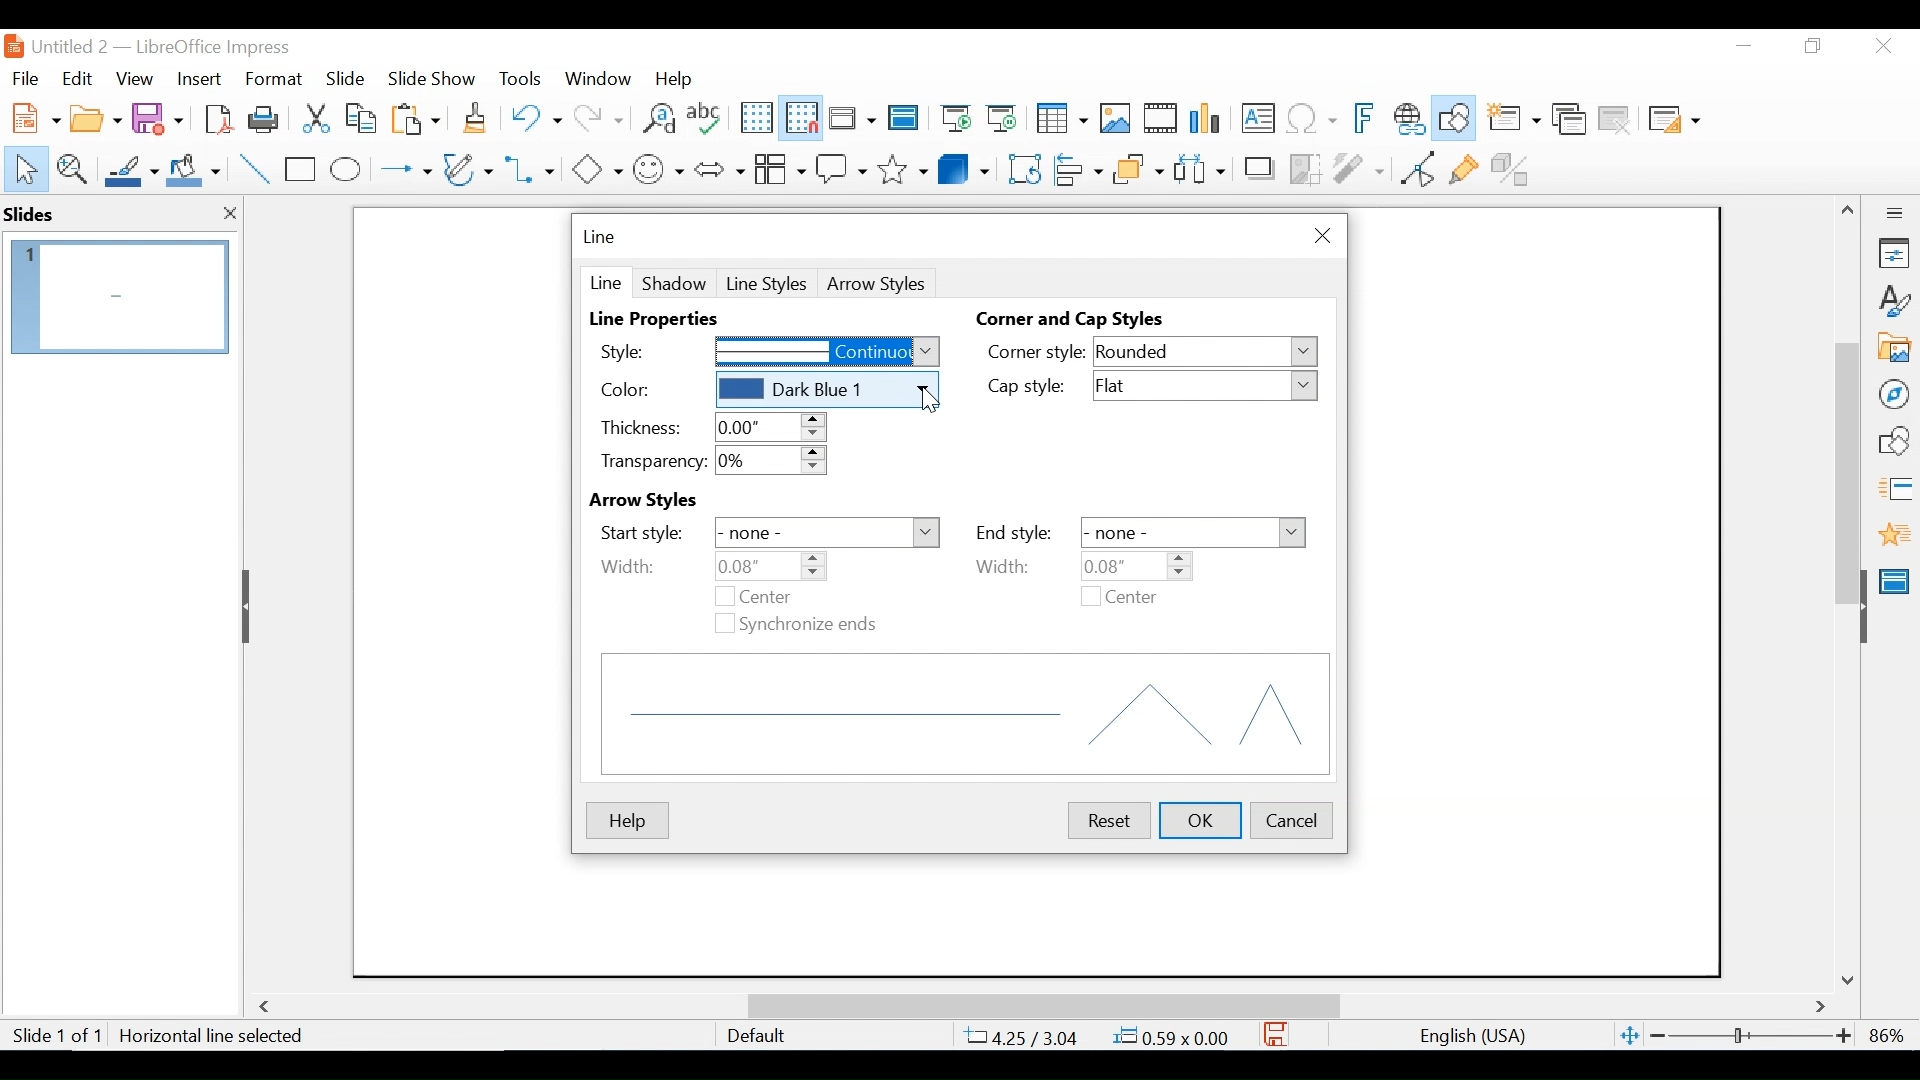 This screenshot has width=1920, height=1080. Describe the element at coordinates (1161, 120) in the screenshot. I see `Insert Audio or Video` at that location.